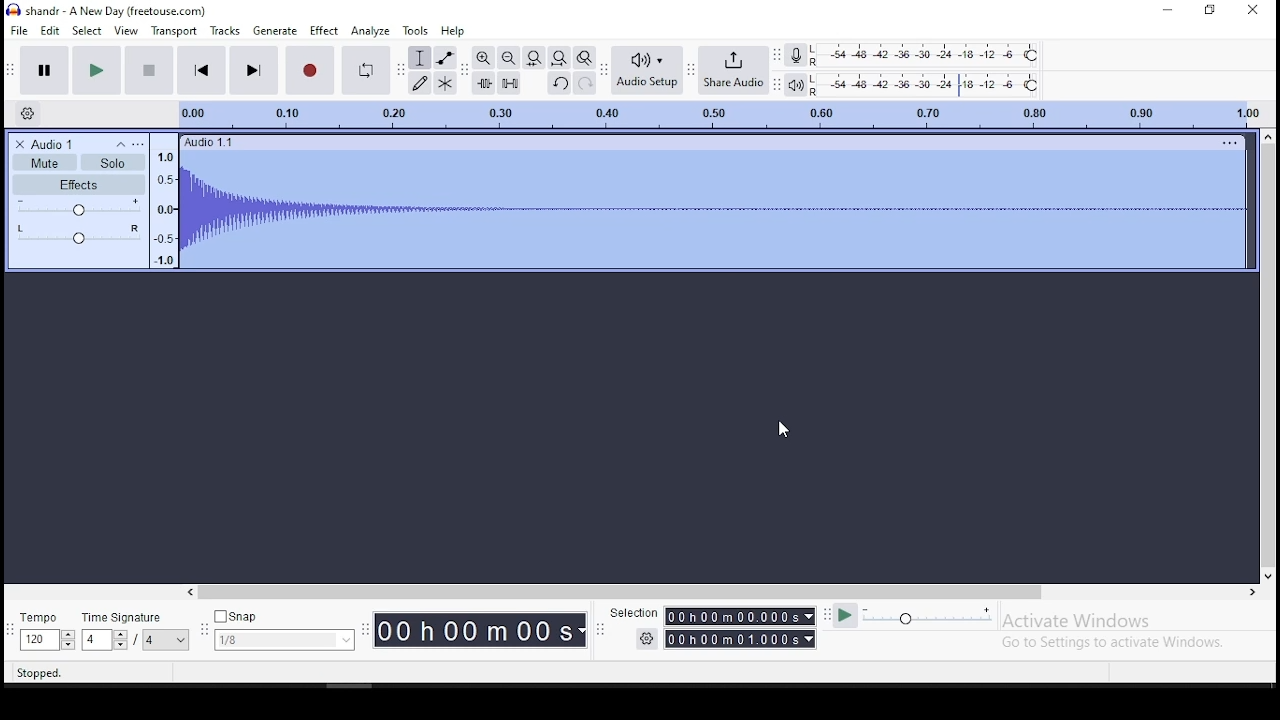 Image resolution: width=1280 pixels, height=720 pixels. I want to click on scroll bar, so click(721, 591).